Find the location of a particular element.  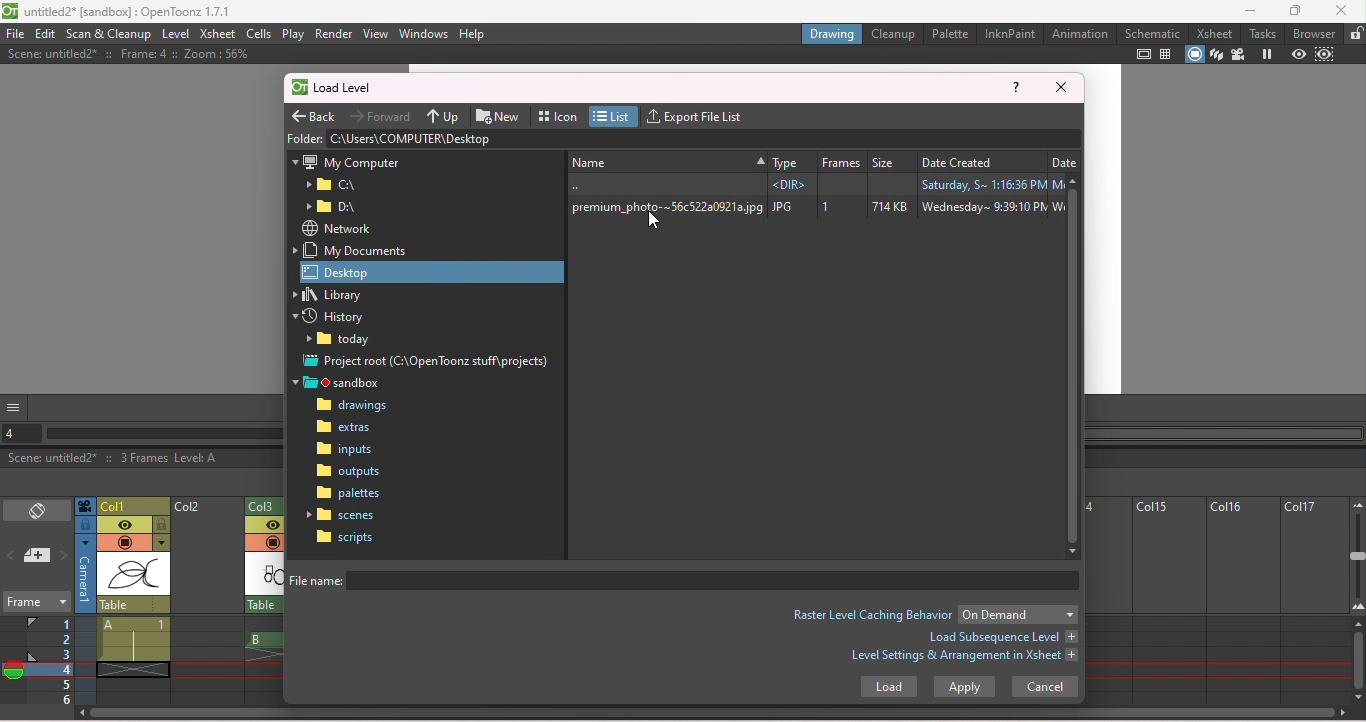

click to select the parent object is located at coordinates (134, 605).